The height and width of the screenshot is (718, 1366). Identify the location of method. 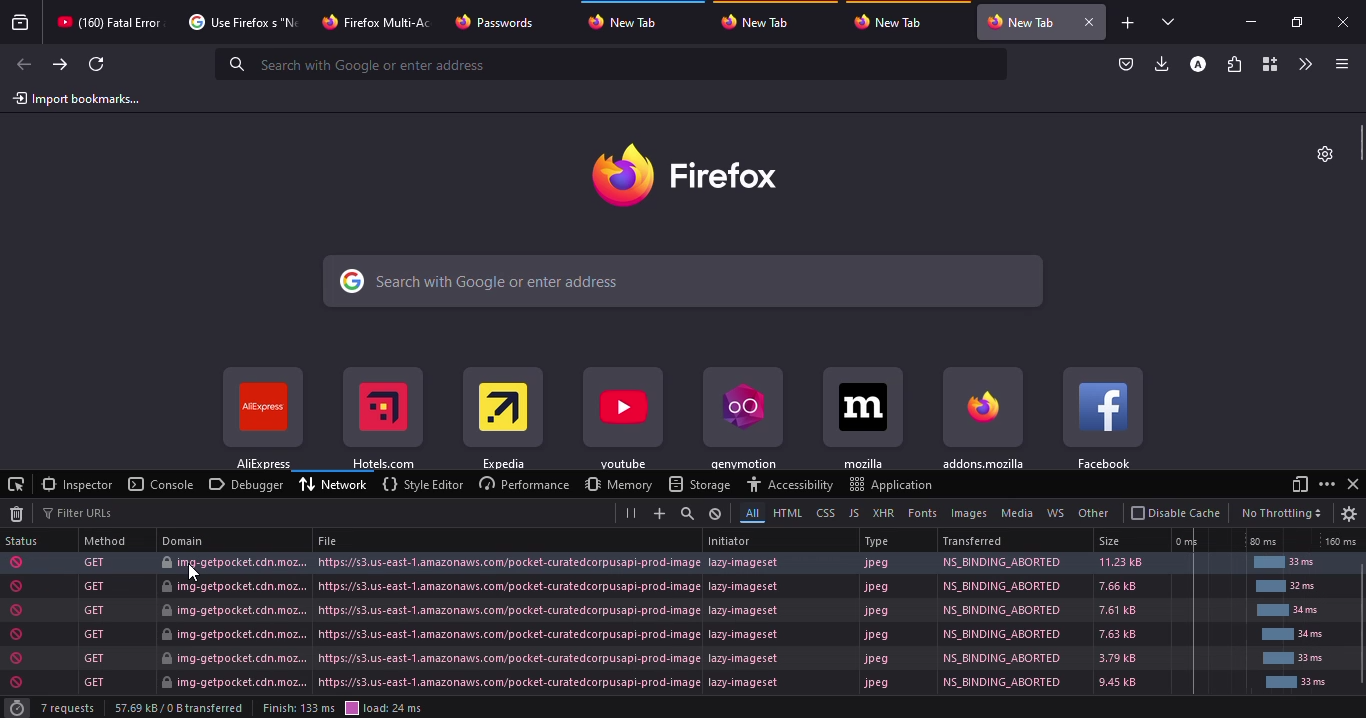
(106, 540).